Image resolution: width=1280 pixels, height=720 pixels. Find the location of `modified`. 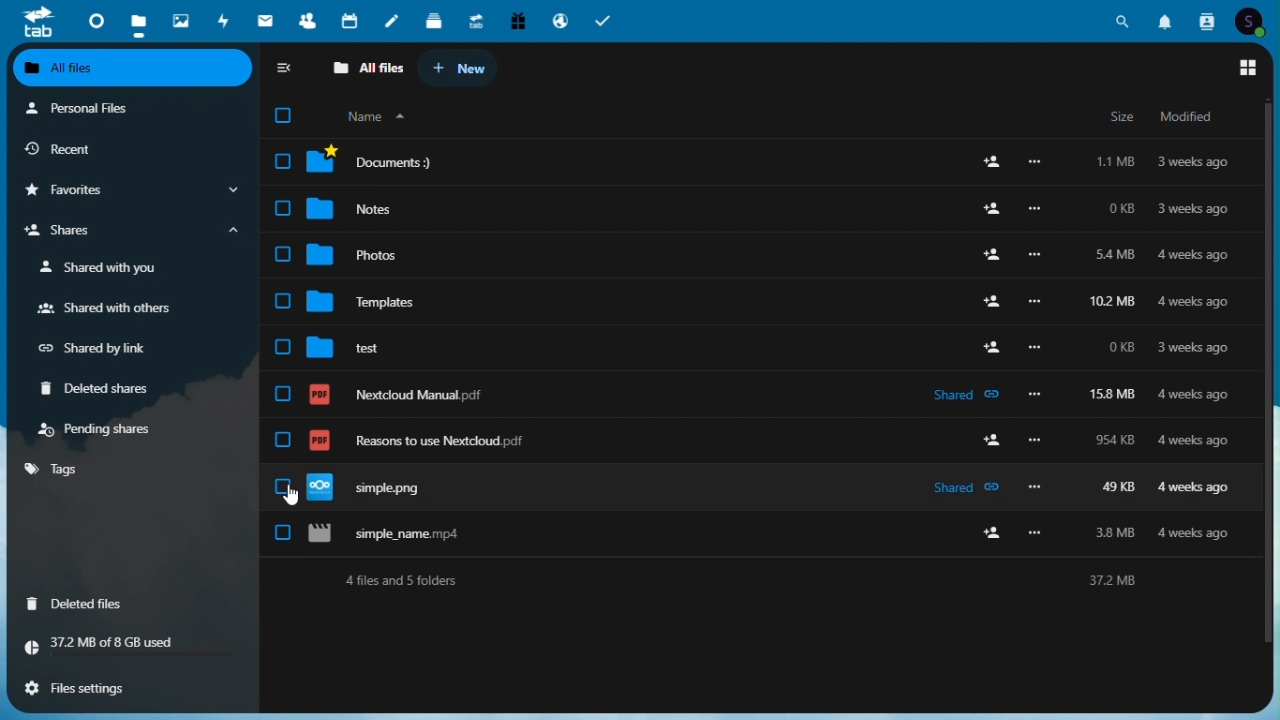

modified is located at coordinates (1191, 116).